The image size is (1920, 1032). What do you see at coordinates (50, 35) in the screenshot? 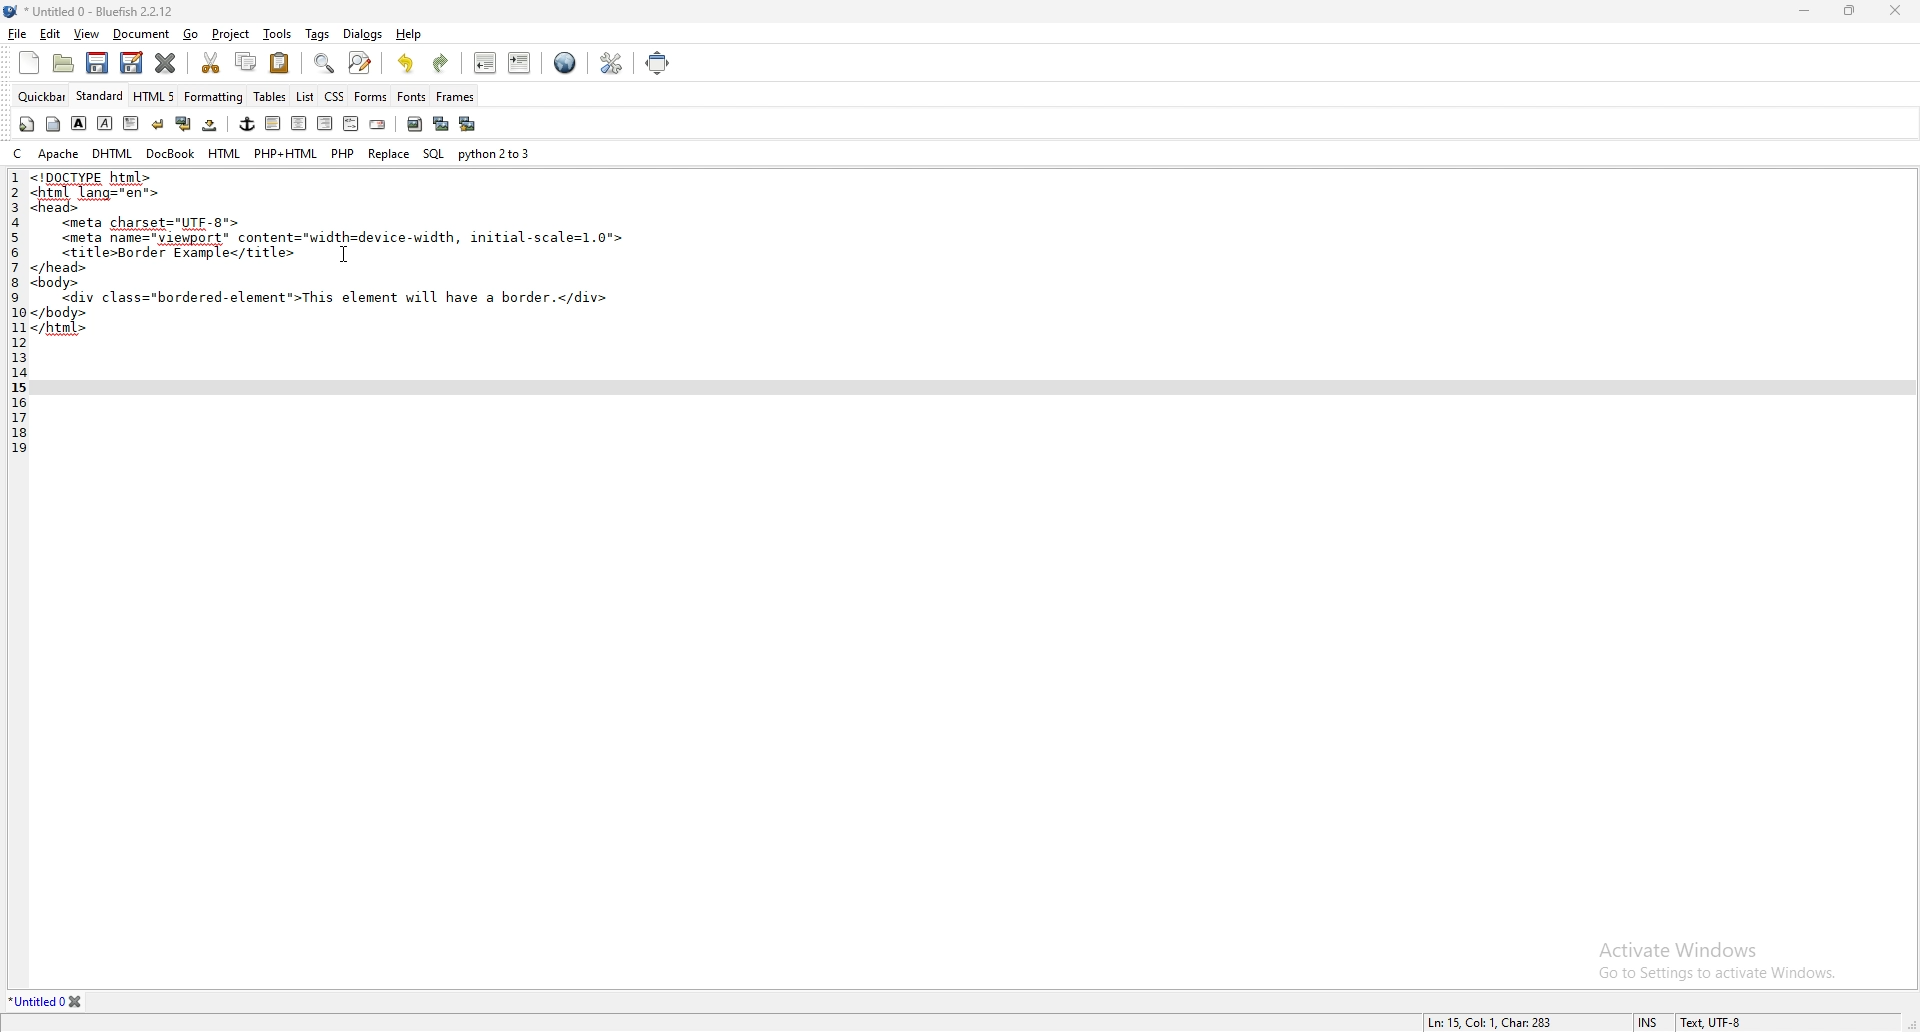
I see `edit` at bounding box center [50, 35].